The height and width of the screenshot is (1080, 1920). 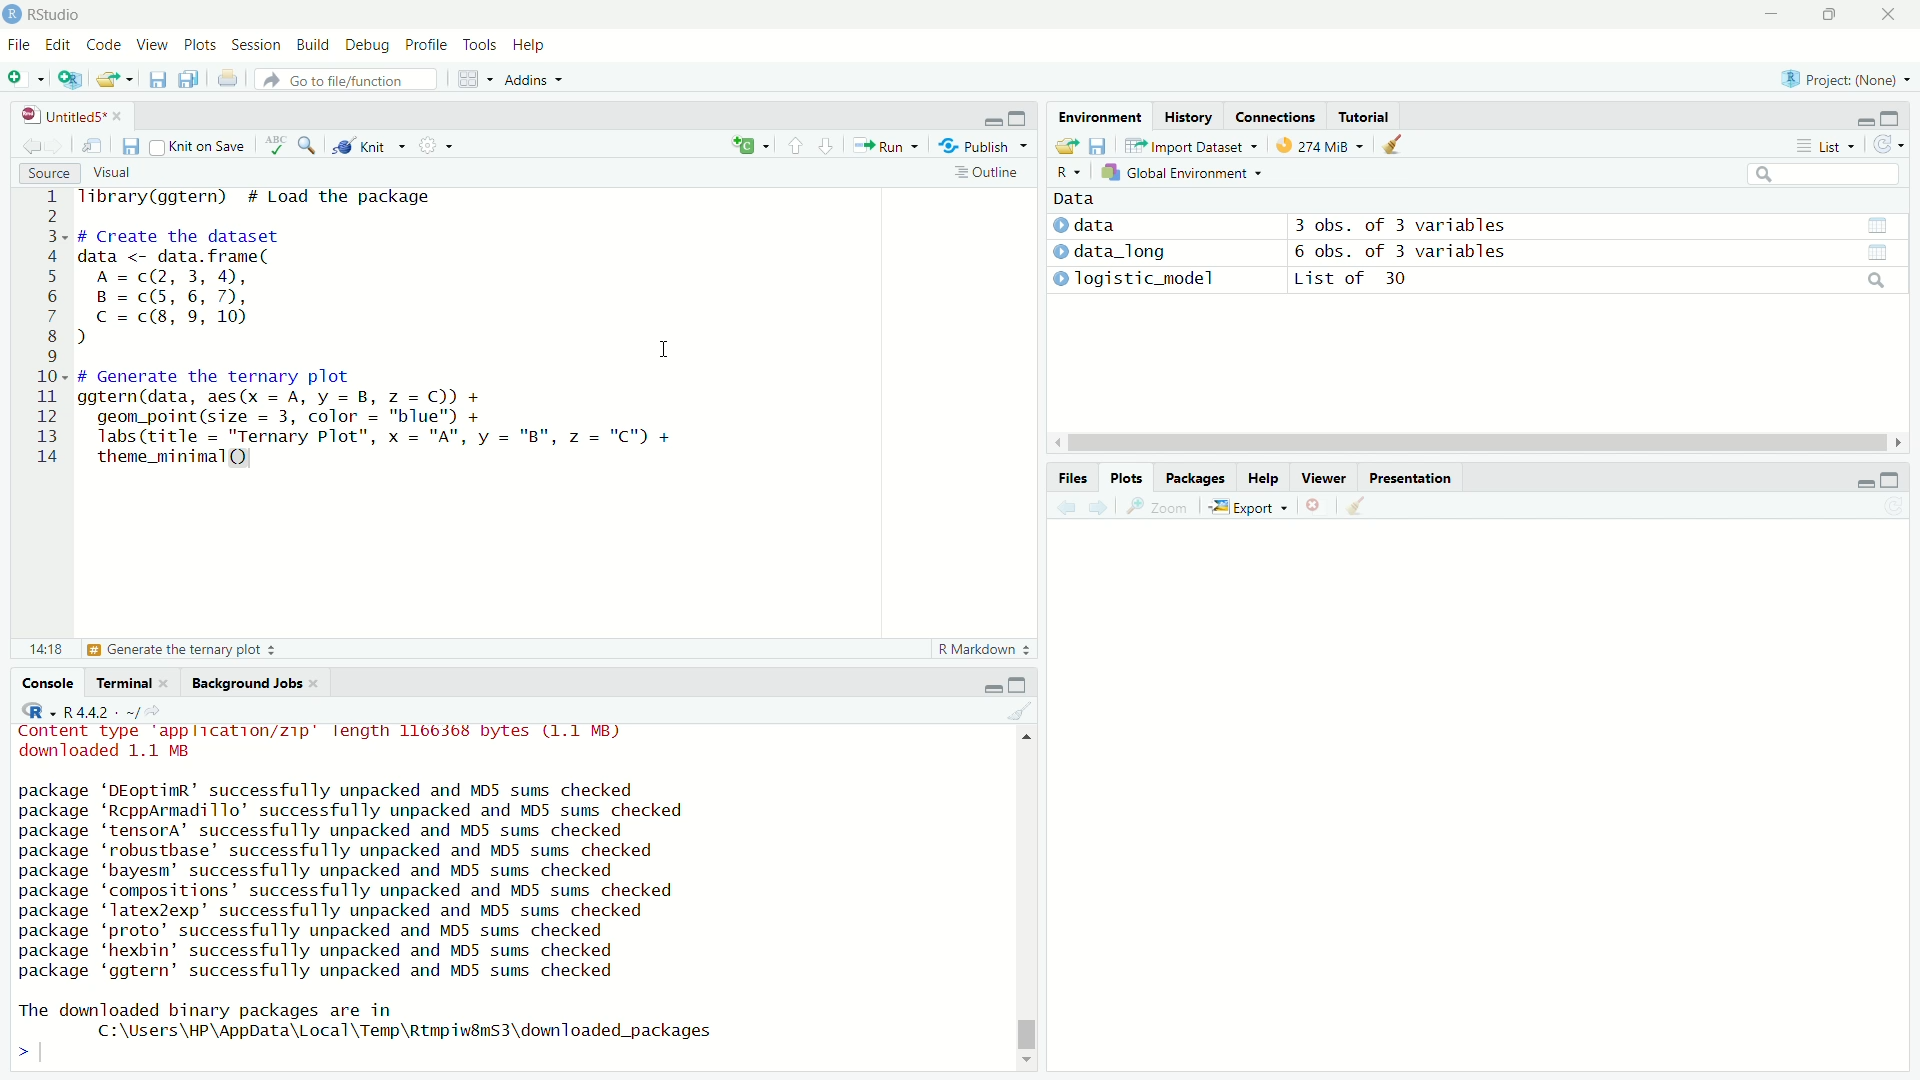 What do you see at coordinates (1184, 171) in the screenshot?
I see `Global Environment «=` at bounding box center [1184, 171].